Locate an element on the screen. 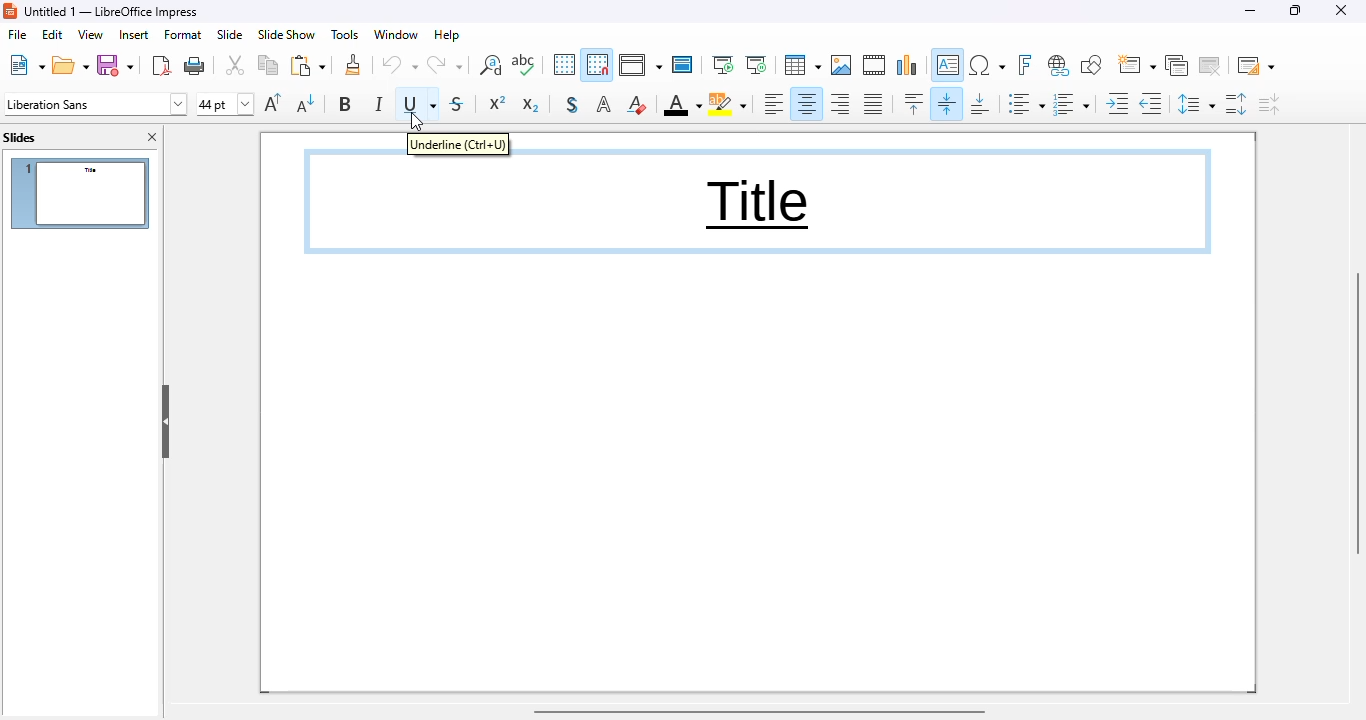 The image size is (1366, 720). view is located at coordinates (90, 35).